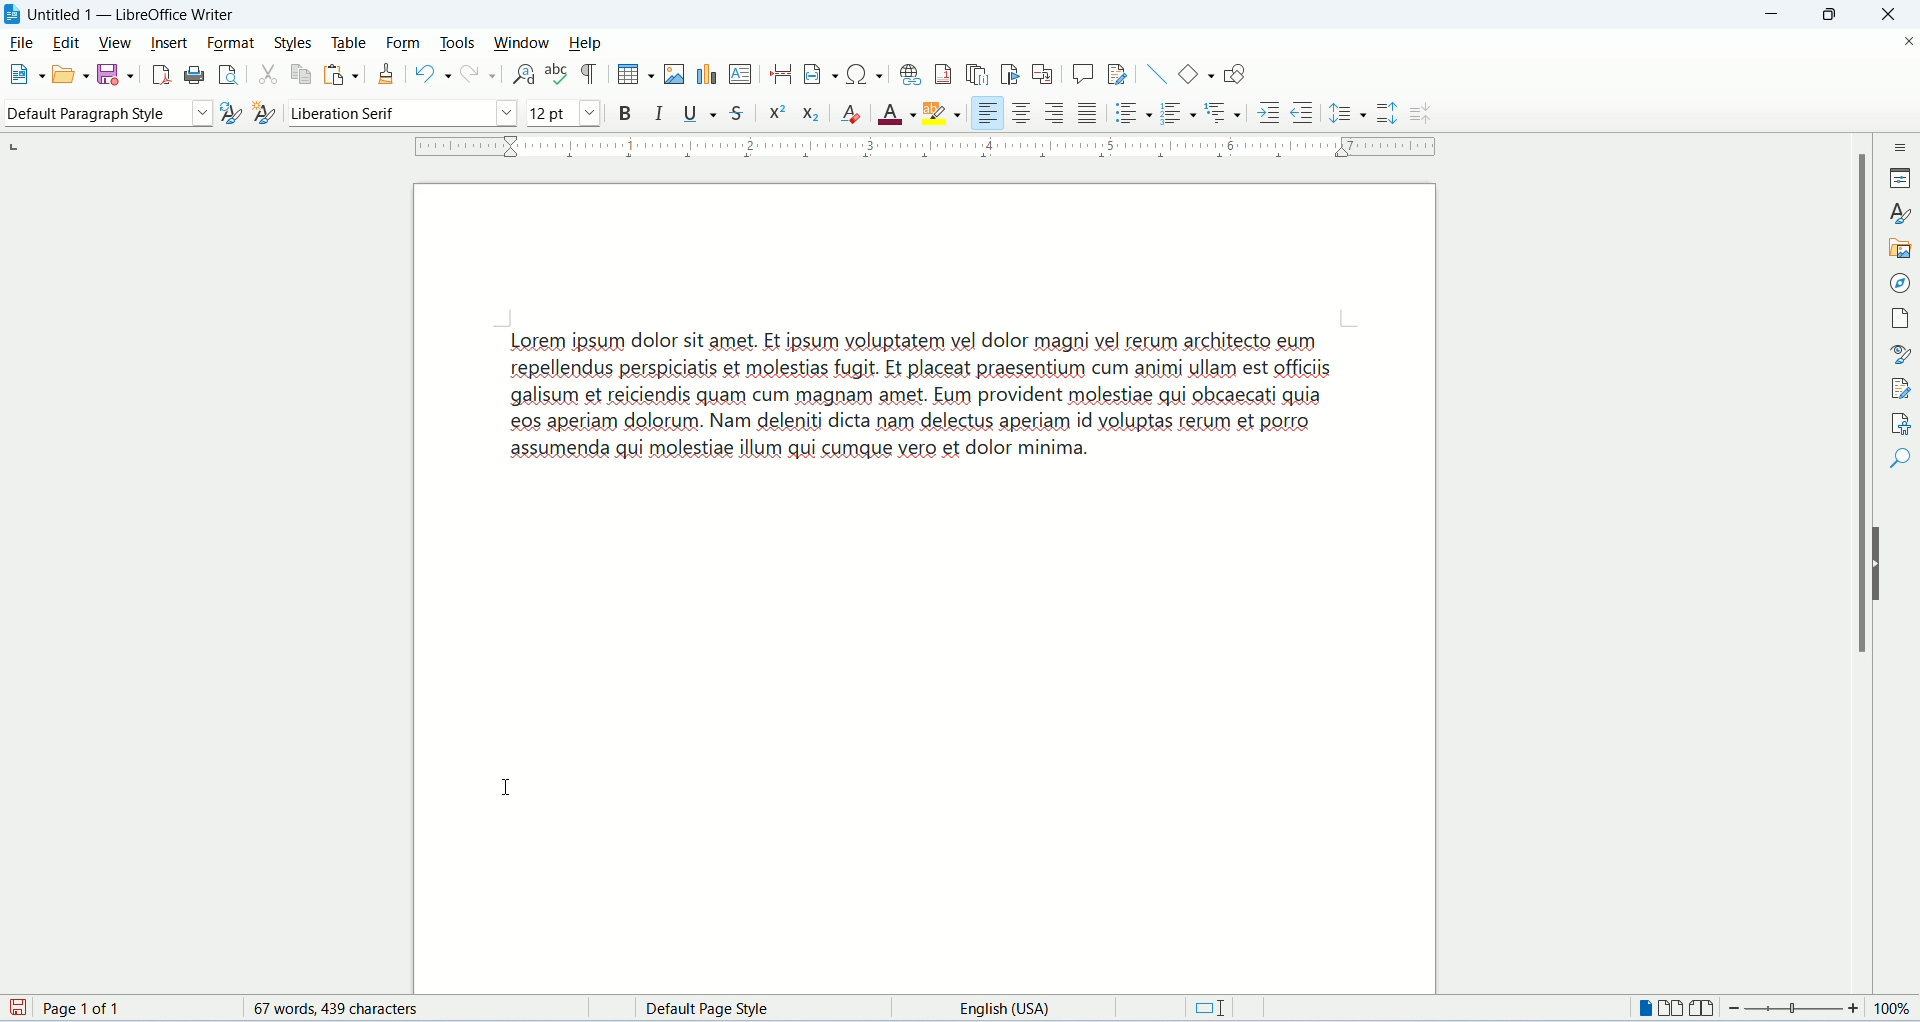 The image size is (1920, 1022). I want to click on find, so click(1902, 459).